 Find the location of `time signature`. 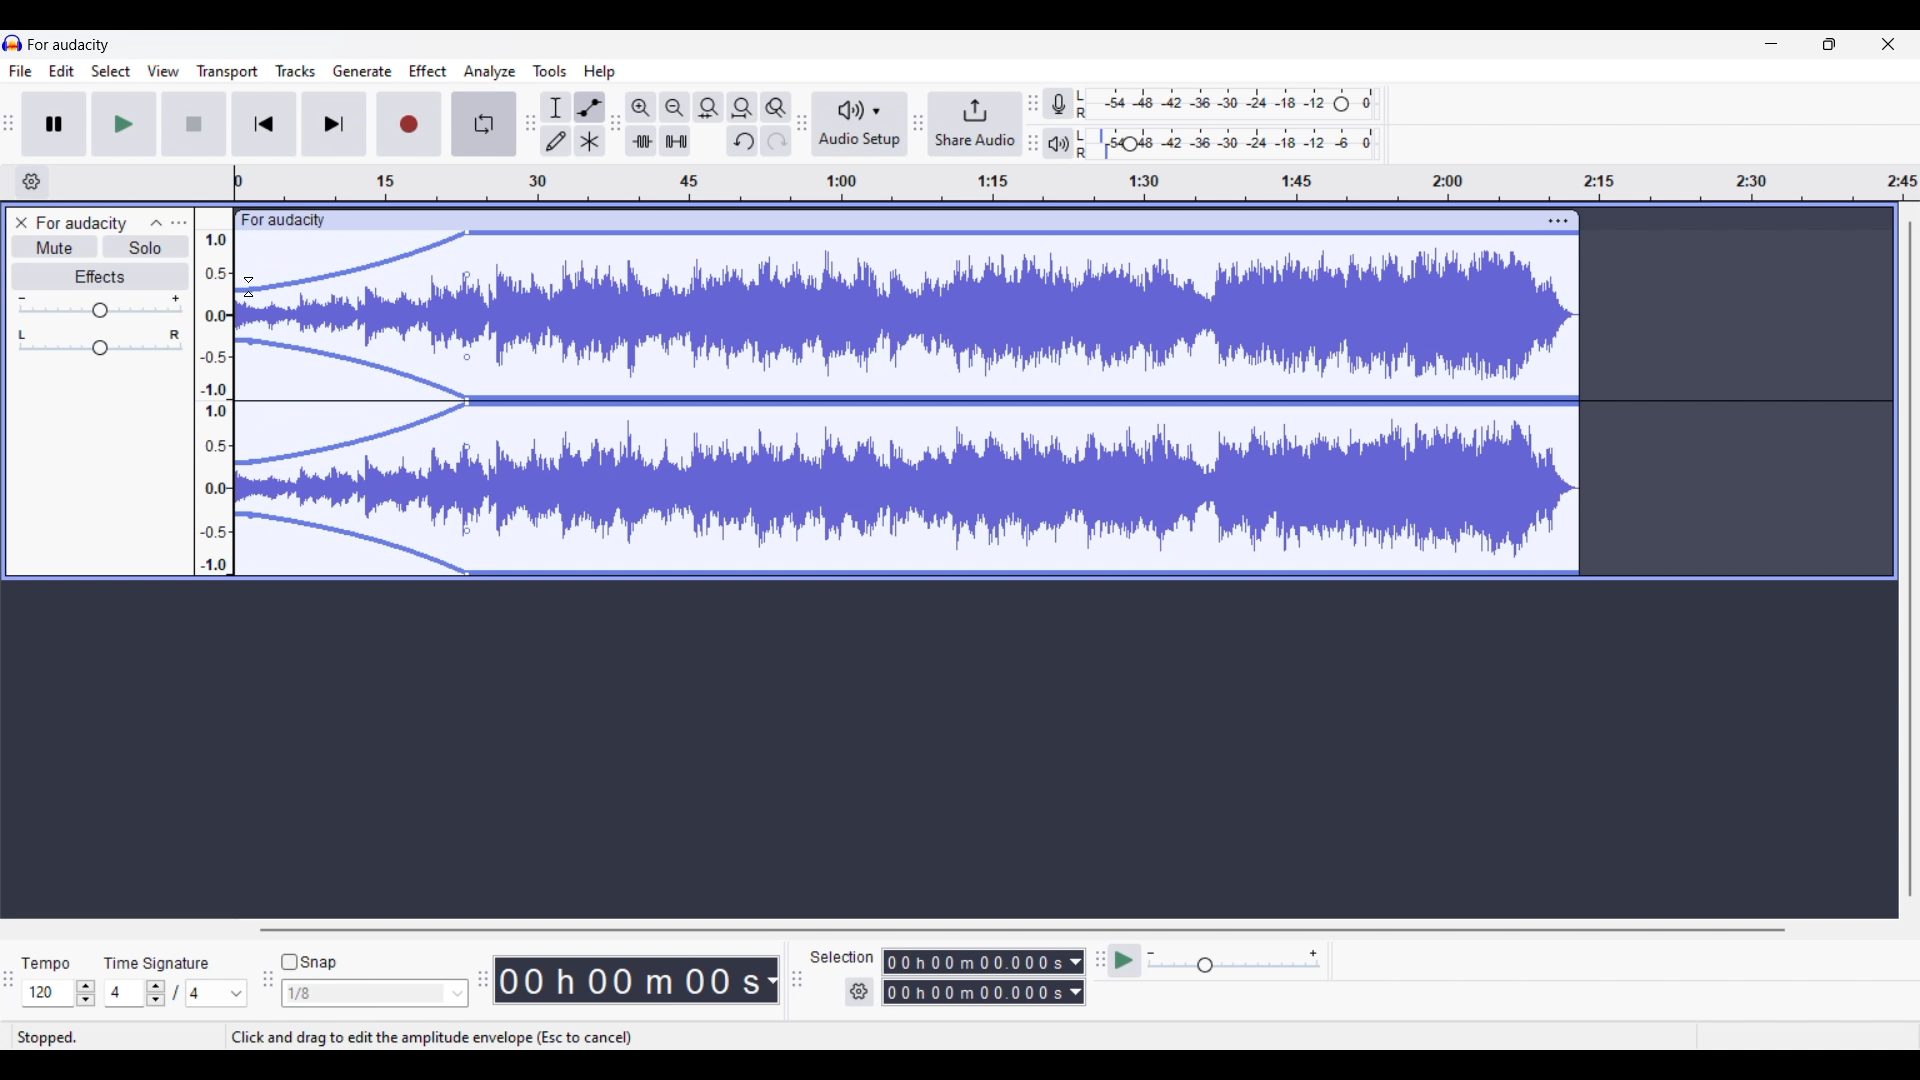

time signature is located at coordinates (156, 964).